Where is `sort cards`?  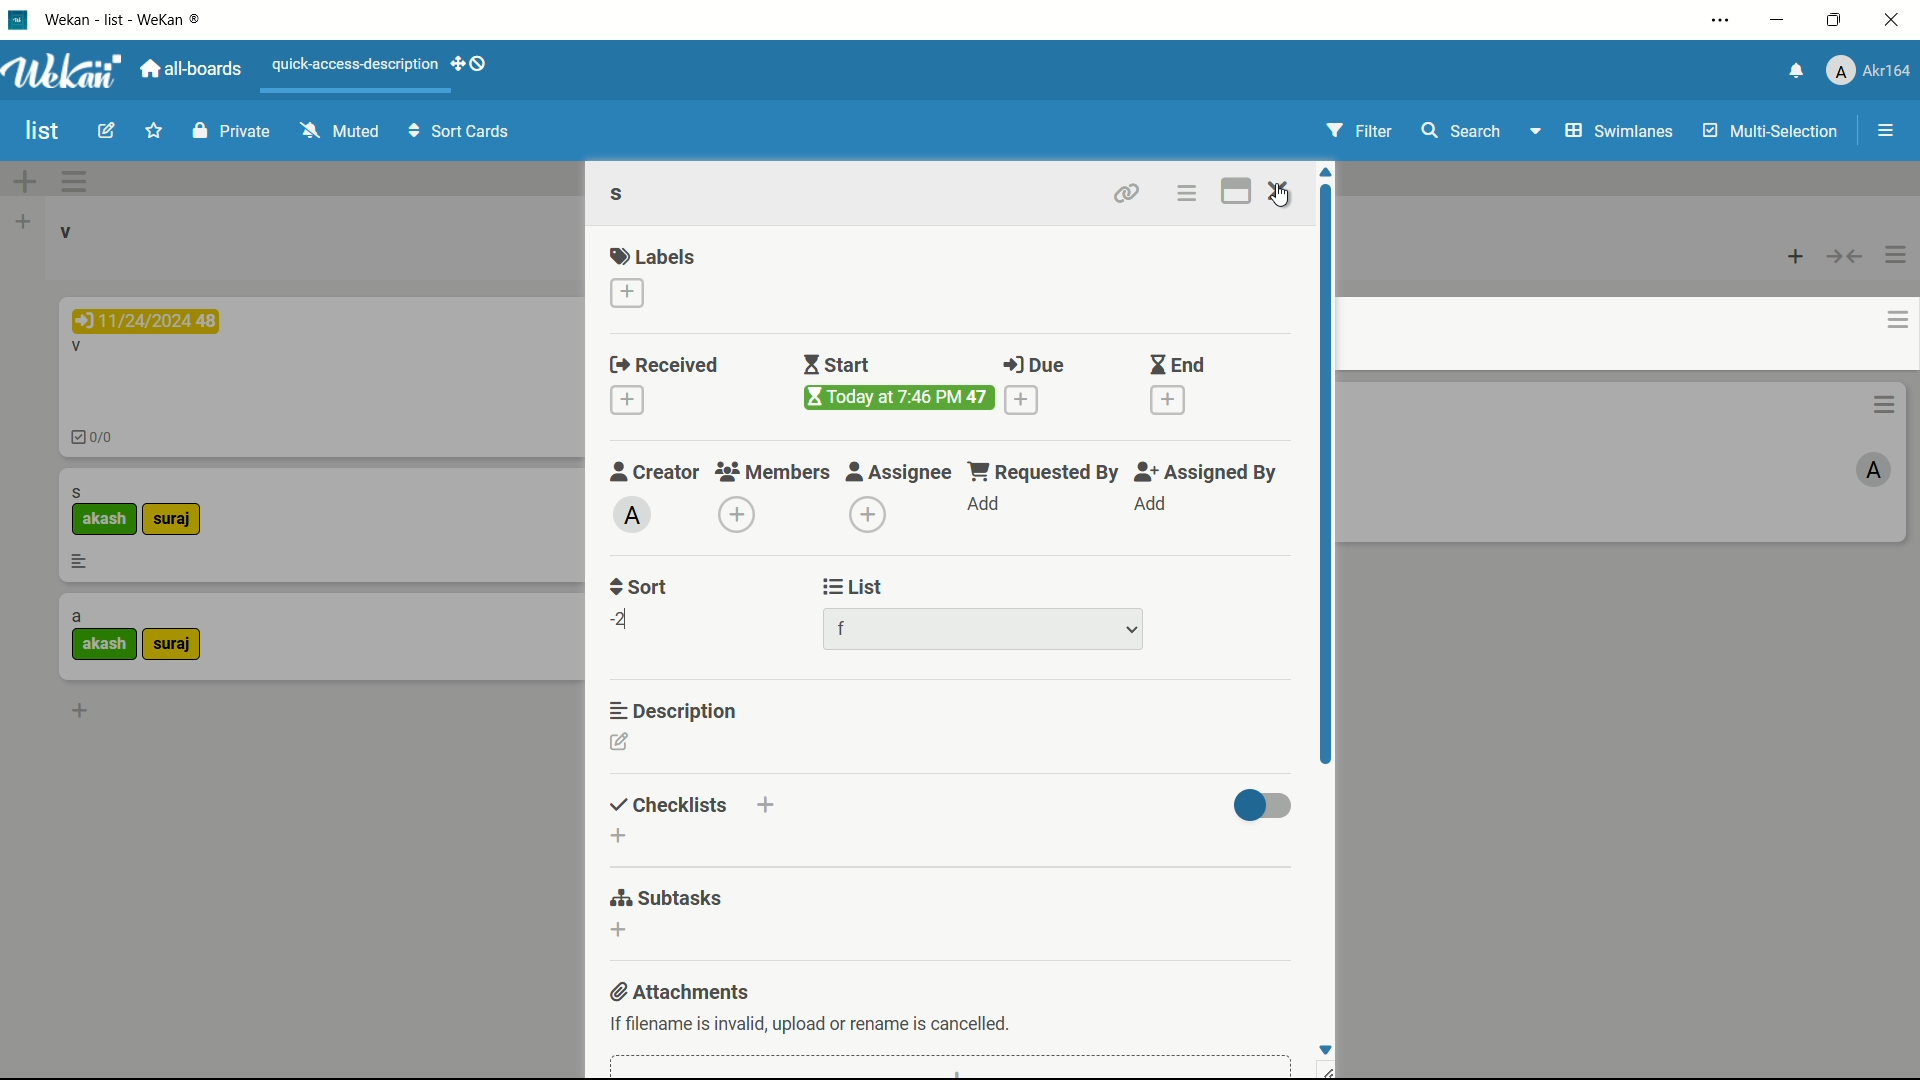
sort cards is located at coordinates (461, 133).